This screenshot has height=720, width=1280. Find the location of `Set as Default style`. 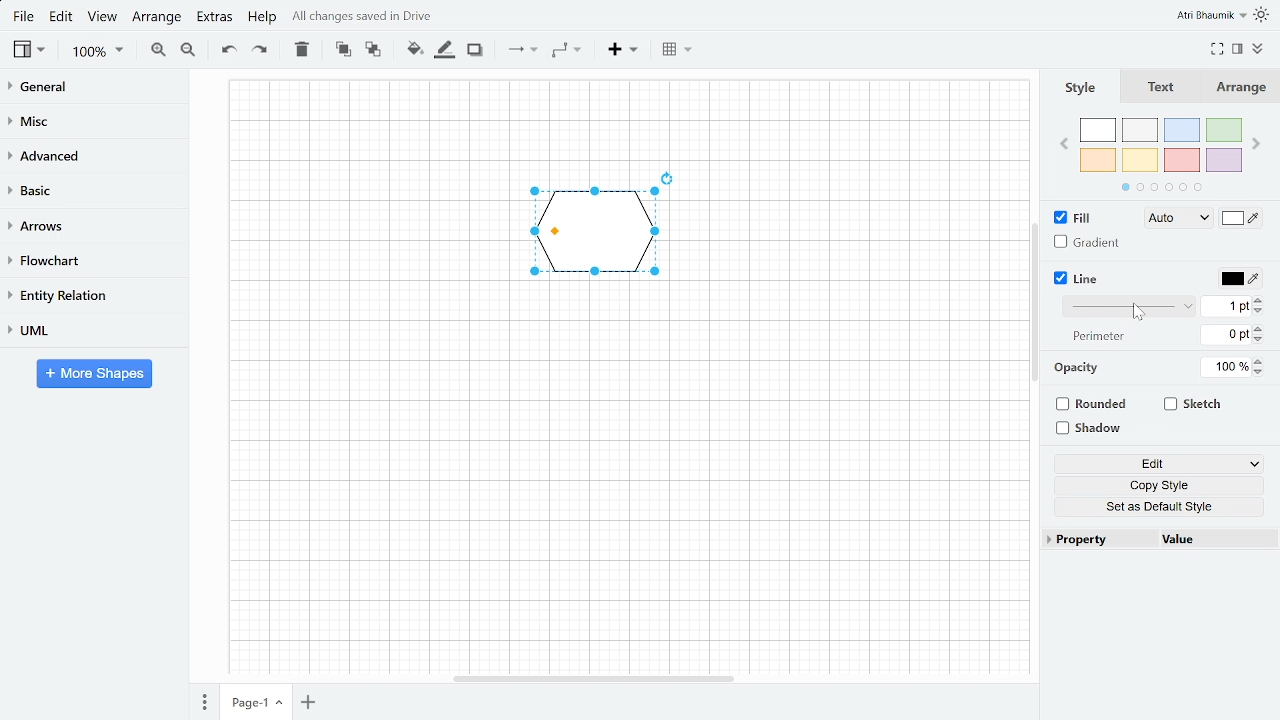

Set as Default style is located at coordinates (1160, 506).